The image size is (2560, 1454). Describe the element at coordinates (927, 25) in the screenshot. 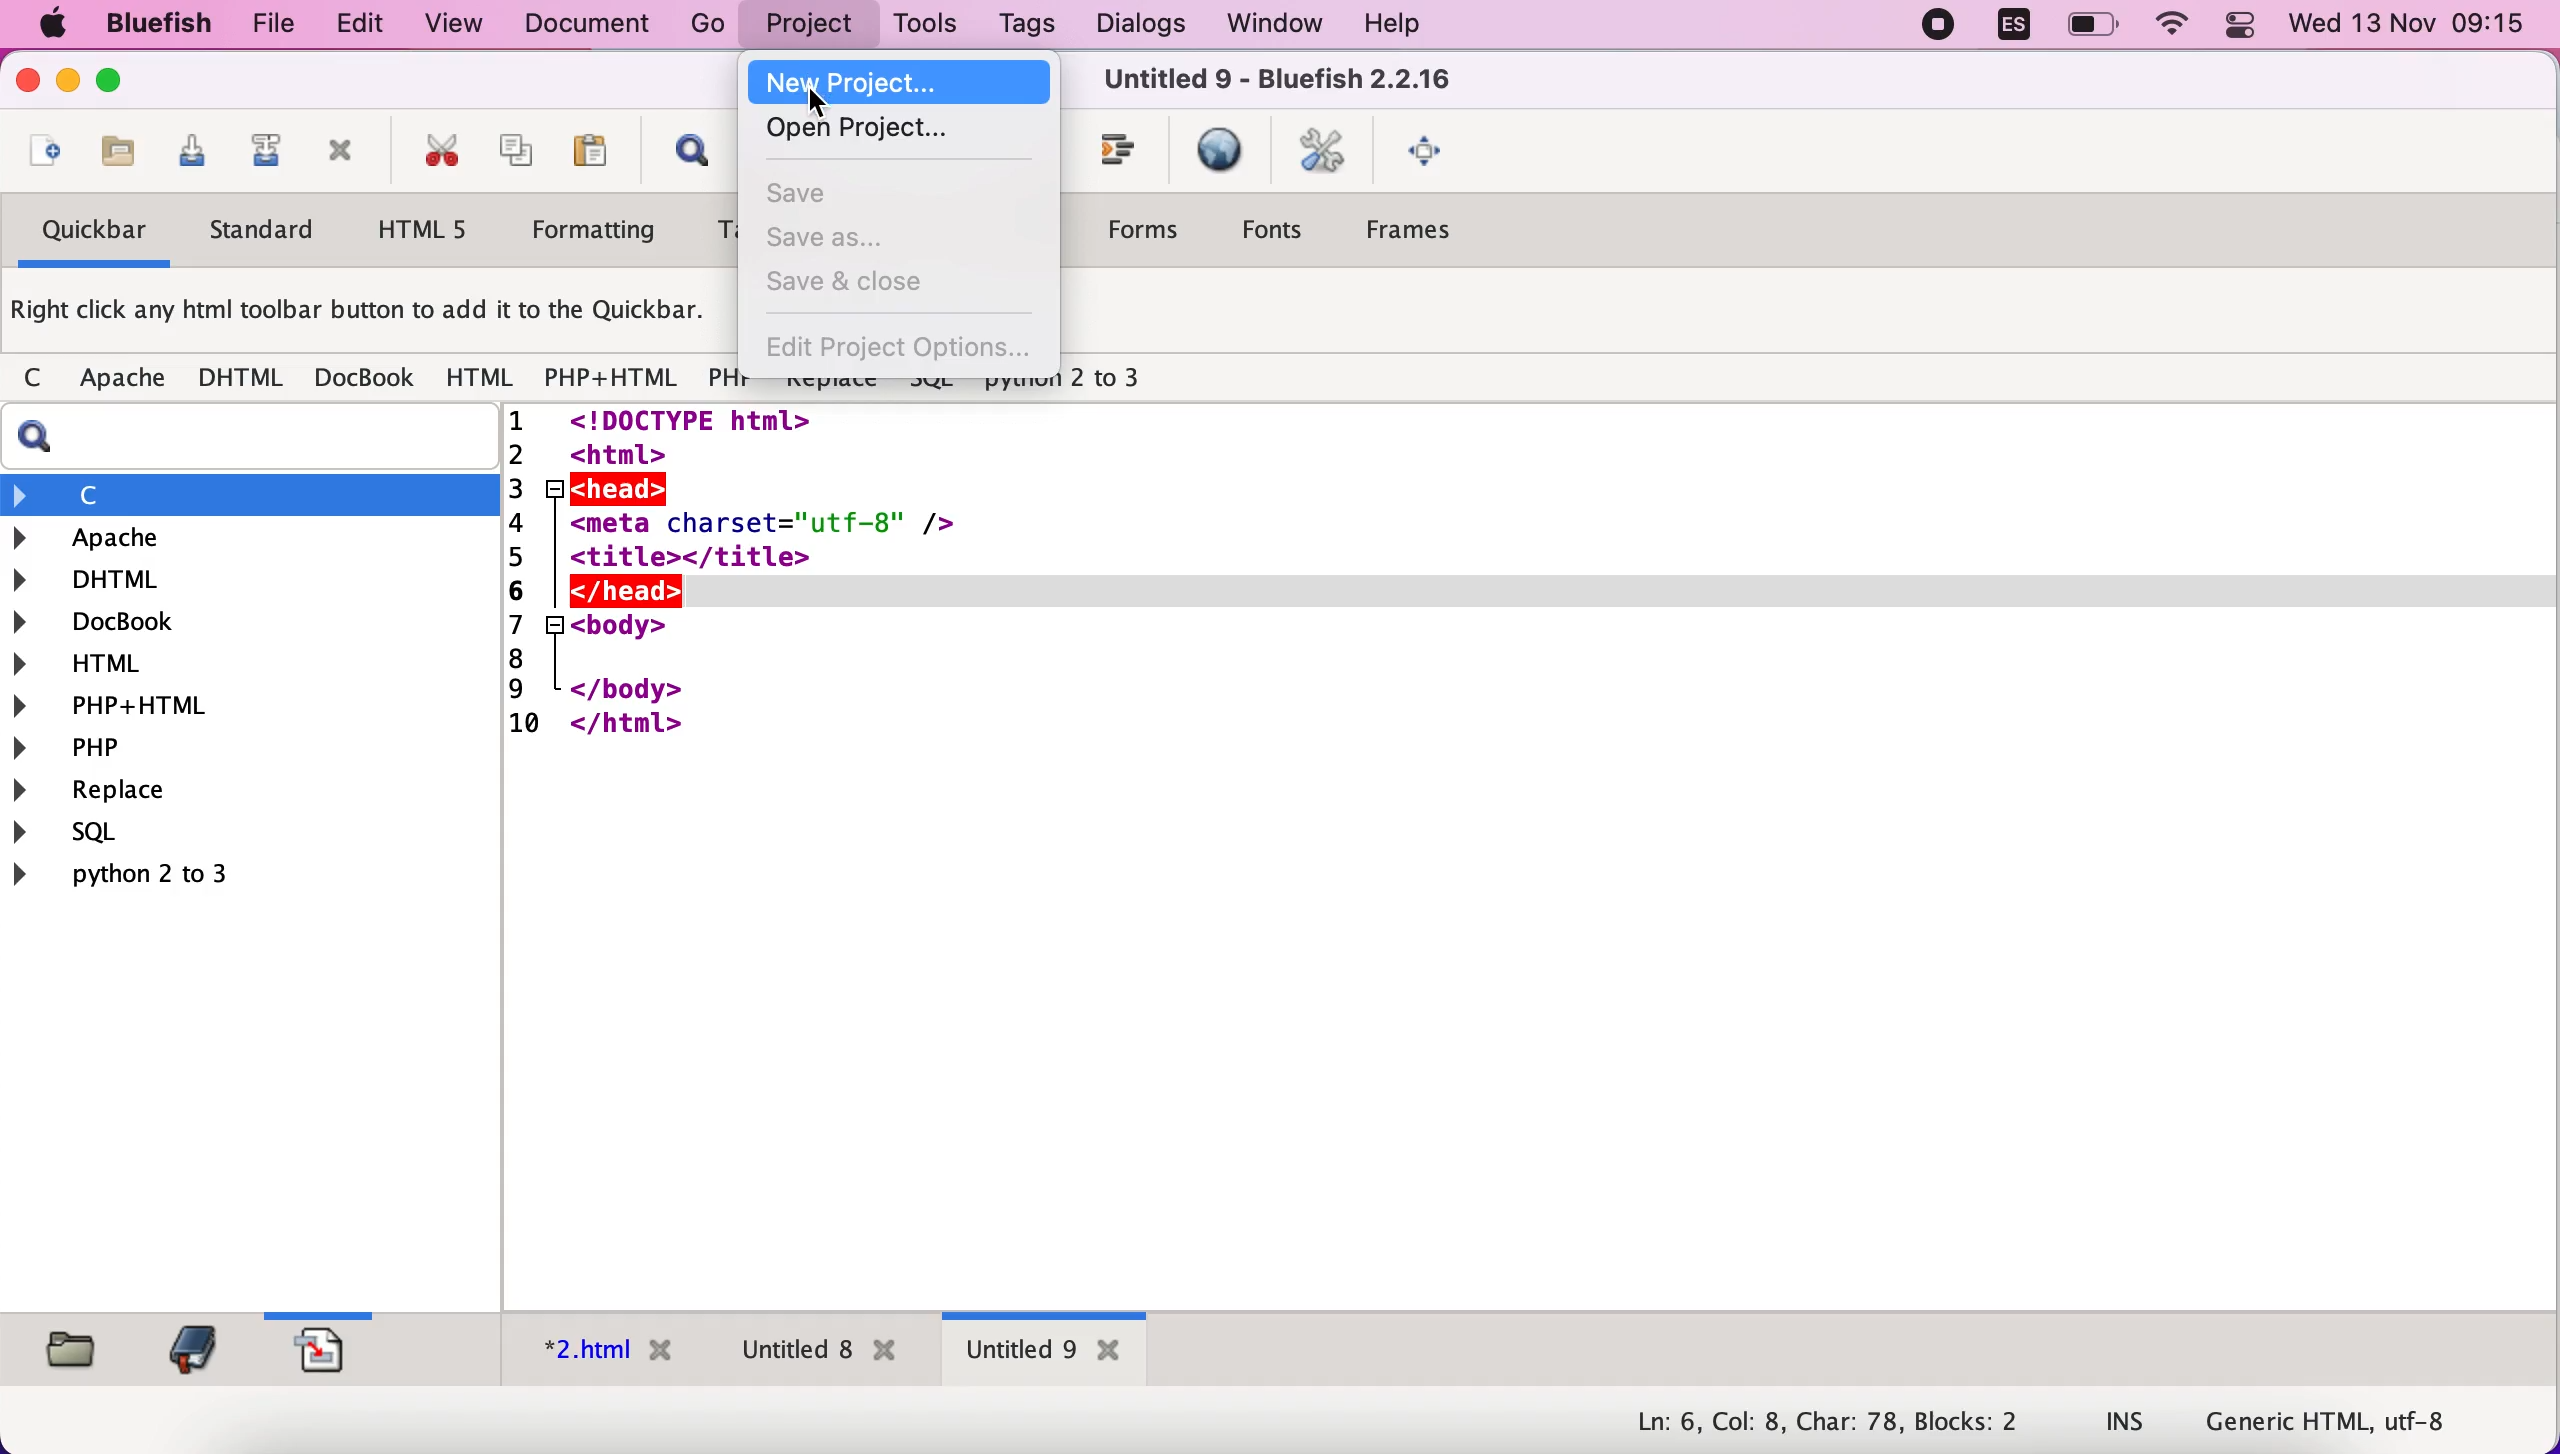

I see `TOOLS` at that location.